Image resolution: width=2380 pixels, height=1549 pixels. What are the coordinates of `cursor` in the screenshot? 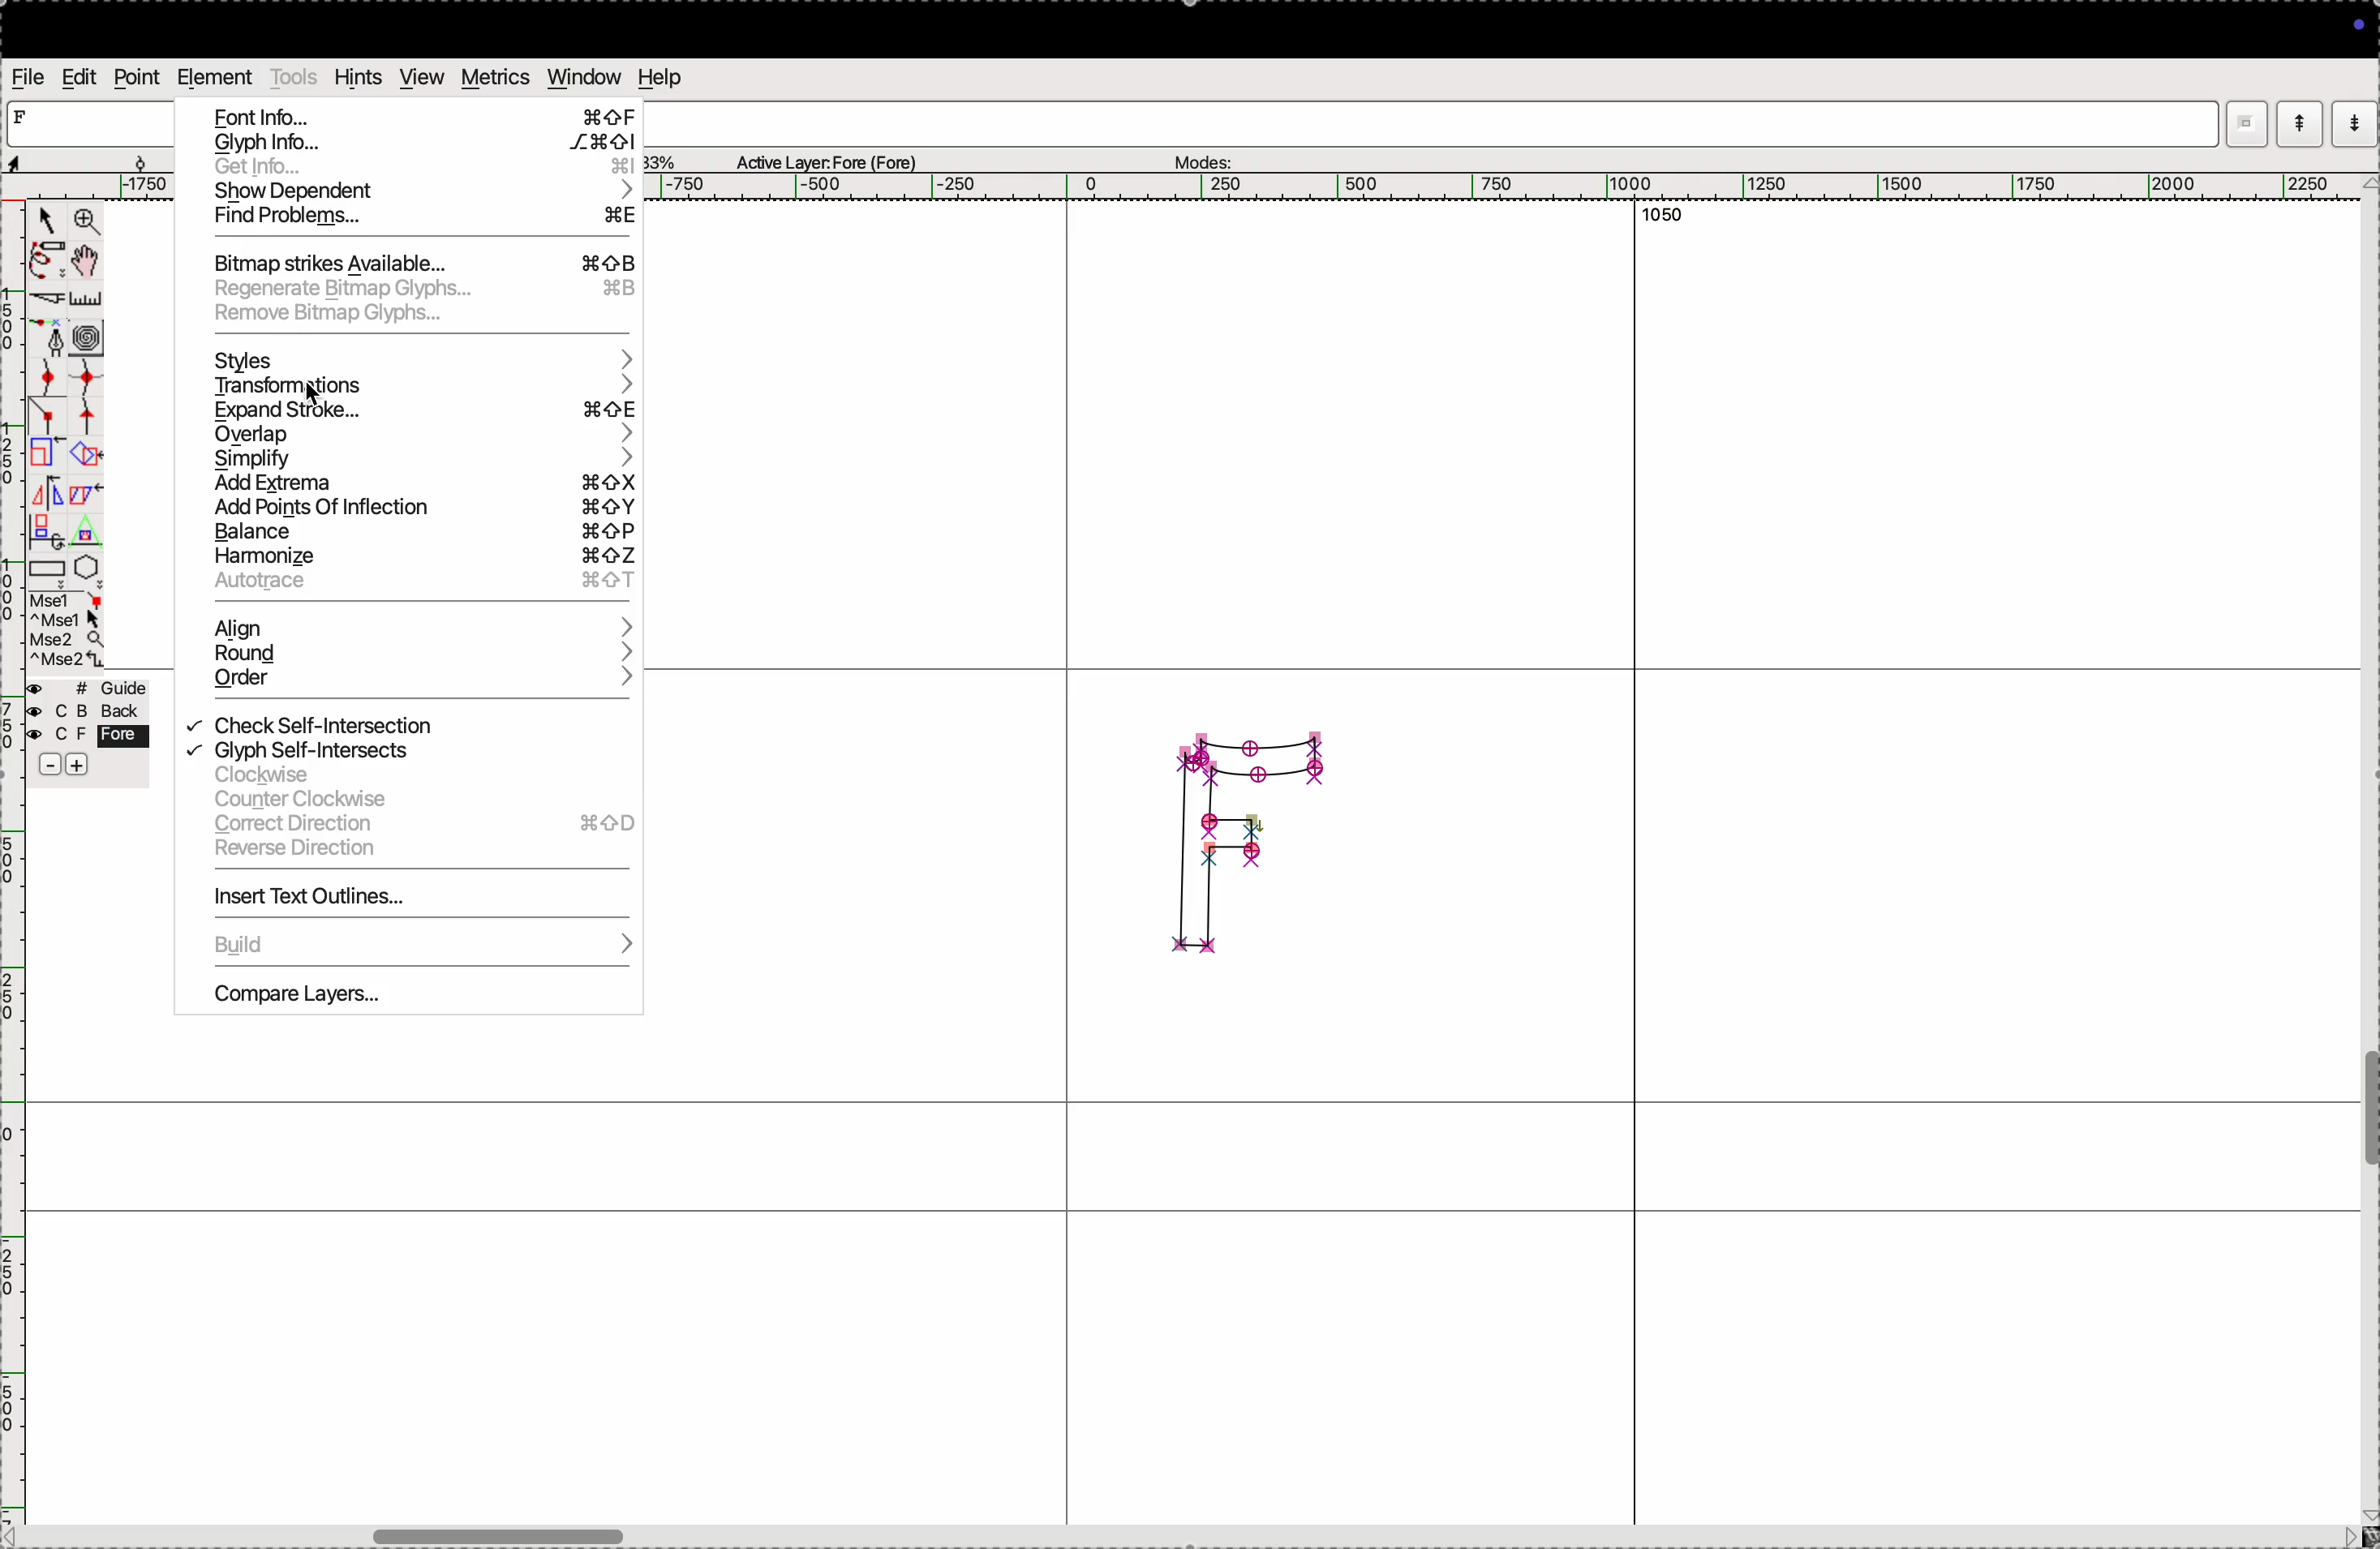 It's located at (44, 222).